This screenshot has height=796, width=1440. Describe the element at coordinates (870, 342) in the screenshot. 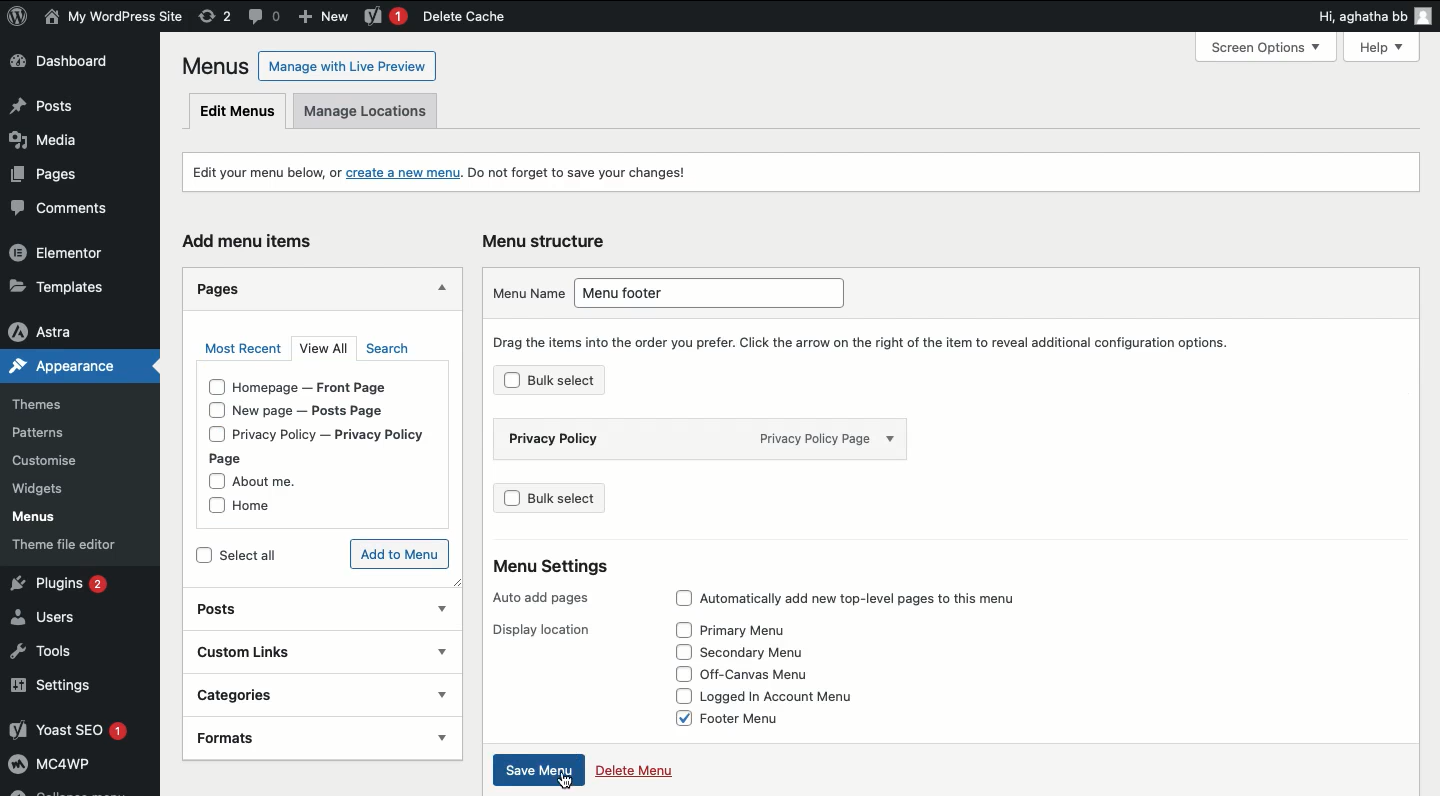

I see `Drag the items into the order you prefer` at that location.